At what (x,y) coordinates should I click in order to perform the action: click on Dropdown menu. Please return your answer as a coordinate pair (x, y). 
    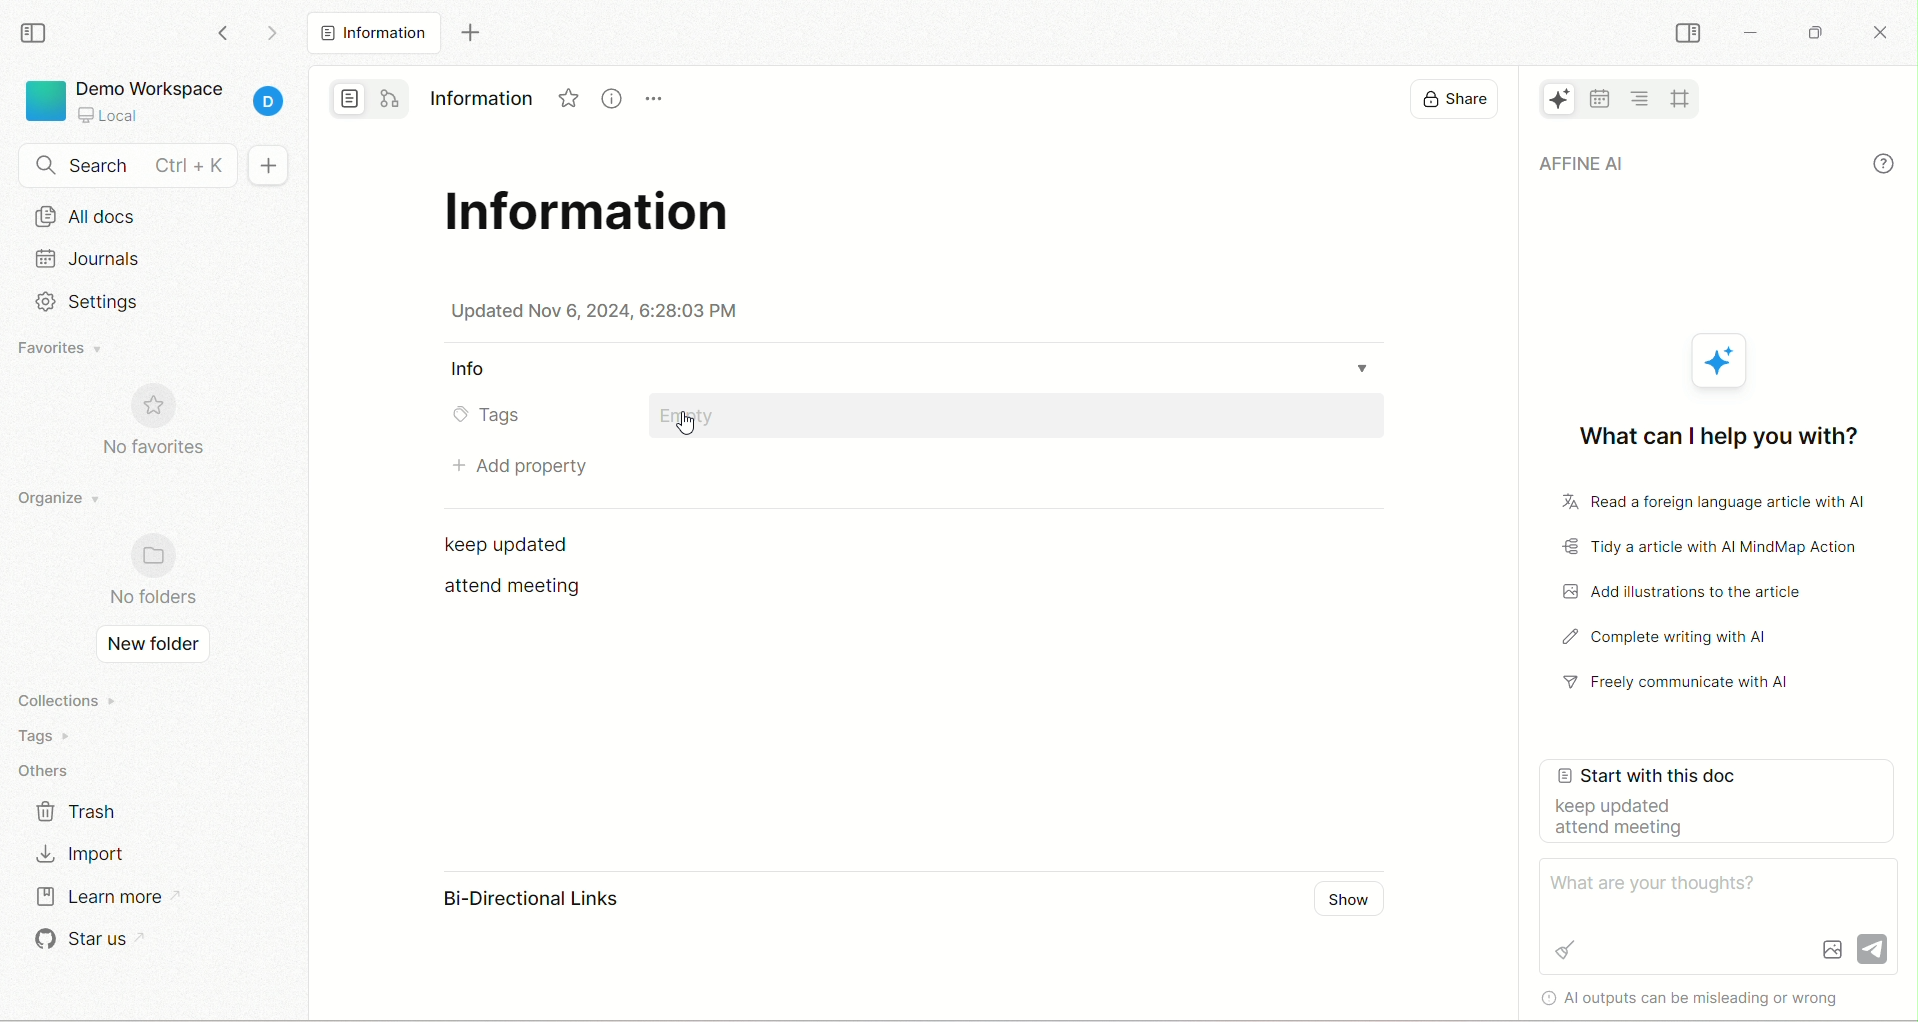
    Looking at the image, I should click on (1363, 369).